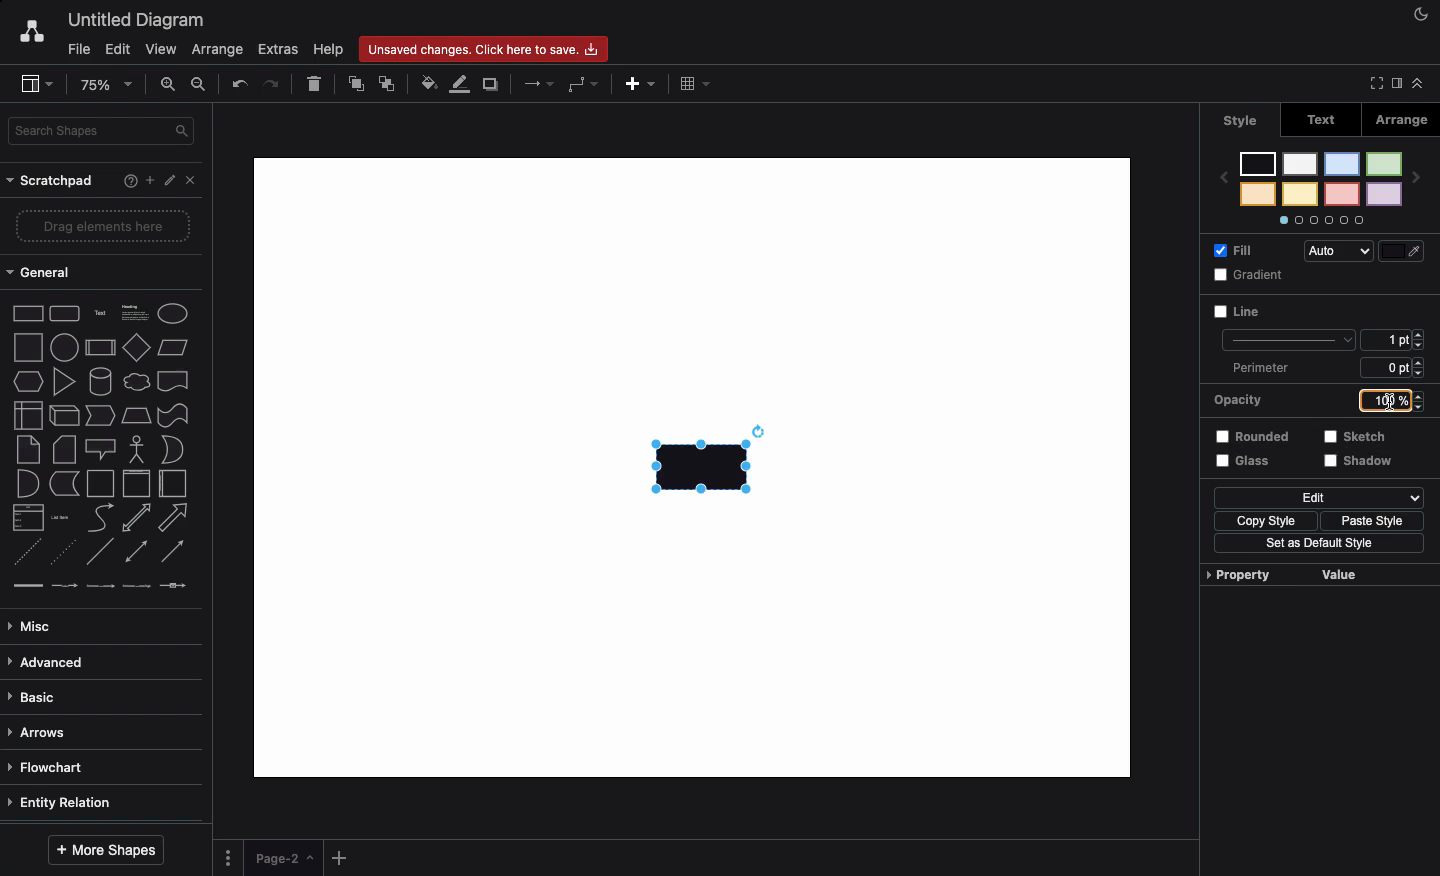  I want to click on Fill, so click(1405, 250).